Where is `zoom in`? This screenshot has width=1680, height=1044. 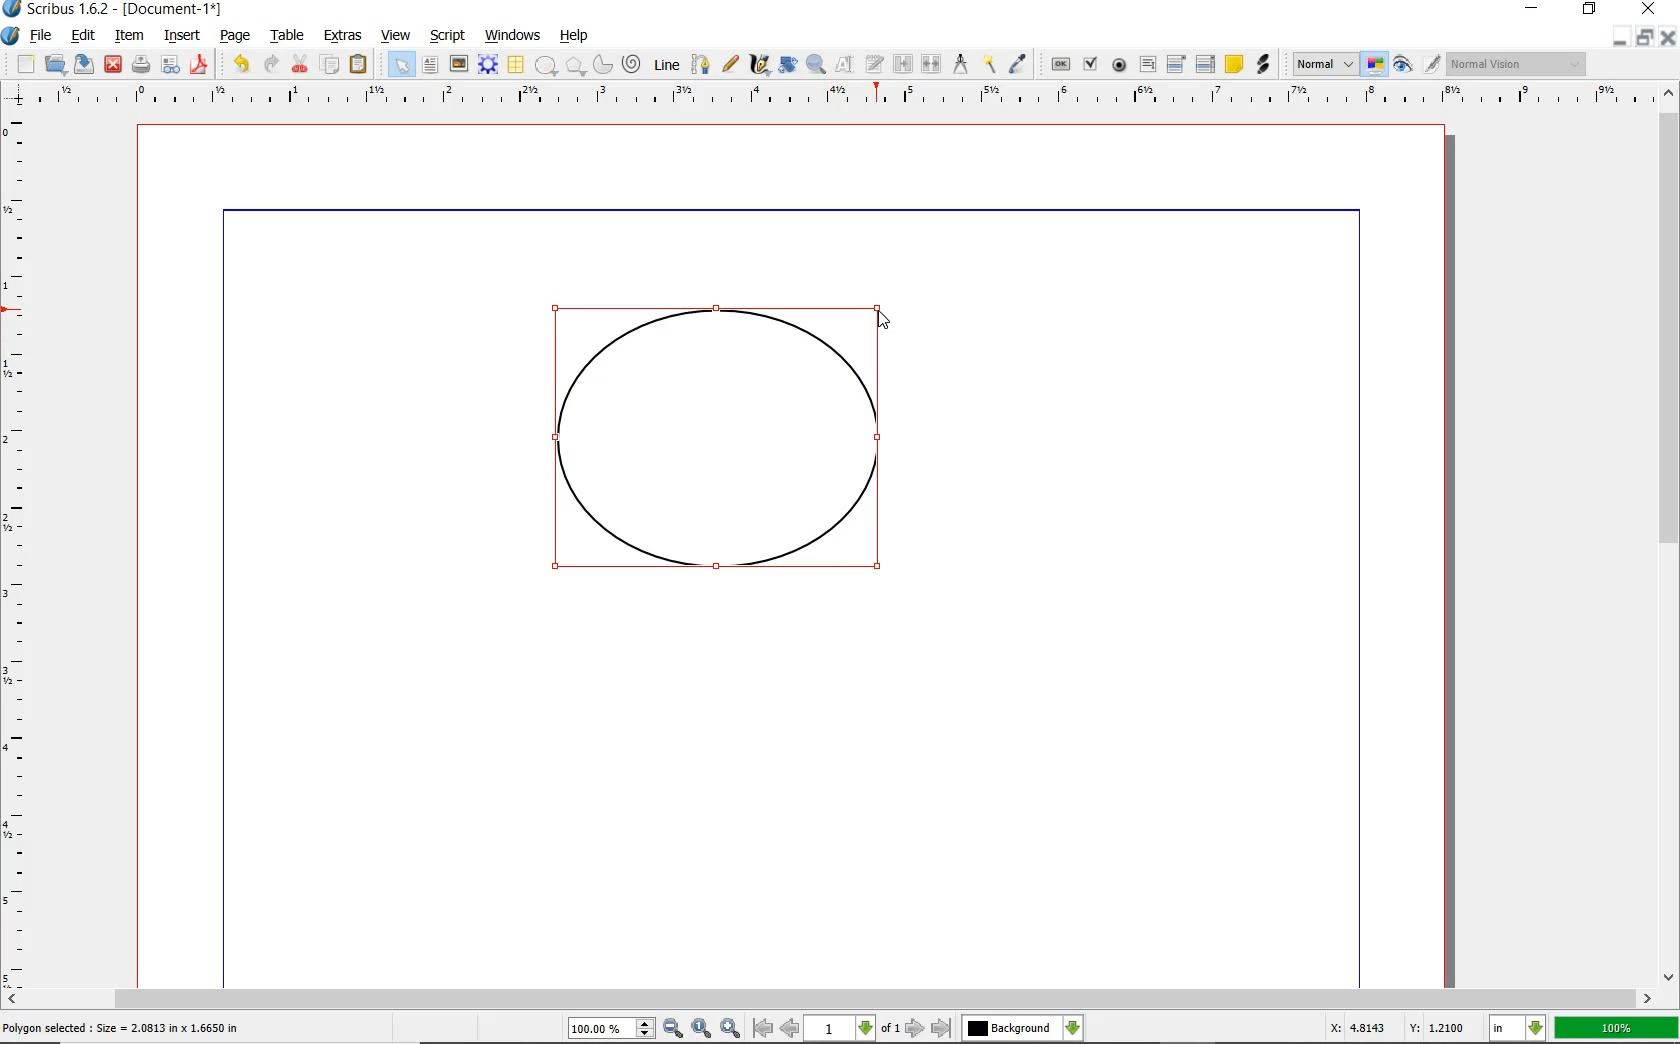 zoom in is located at coordinates (732, 1027).